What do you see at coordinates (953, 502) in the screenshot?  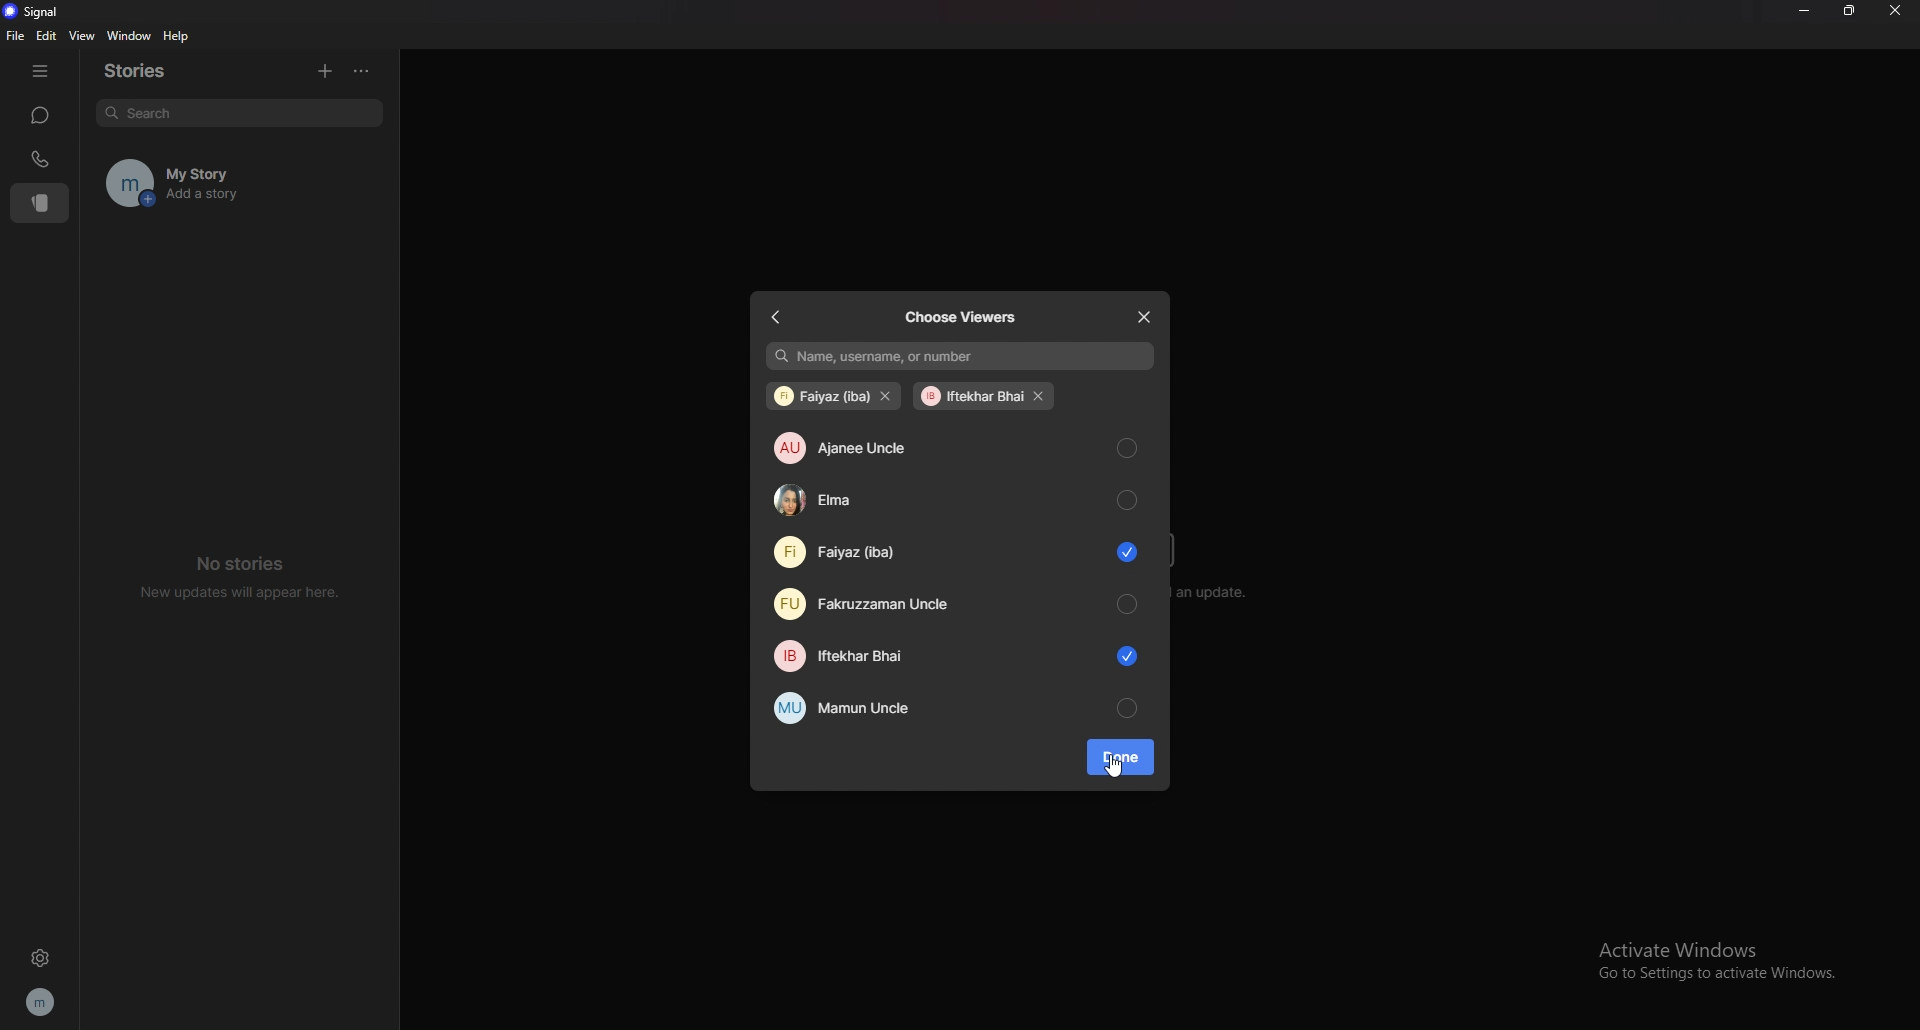 I see `elma` at bounding box center [953, 502].